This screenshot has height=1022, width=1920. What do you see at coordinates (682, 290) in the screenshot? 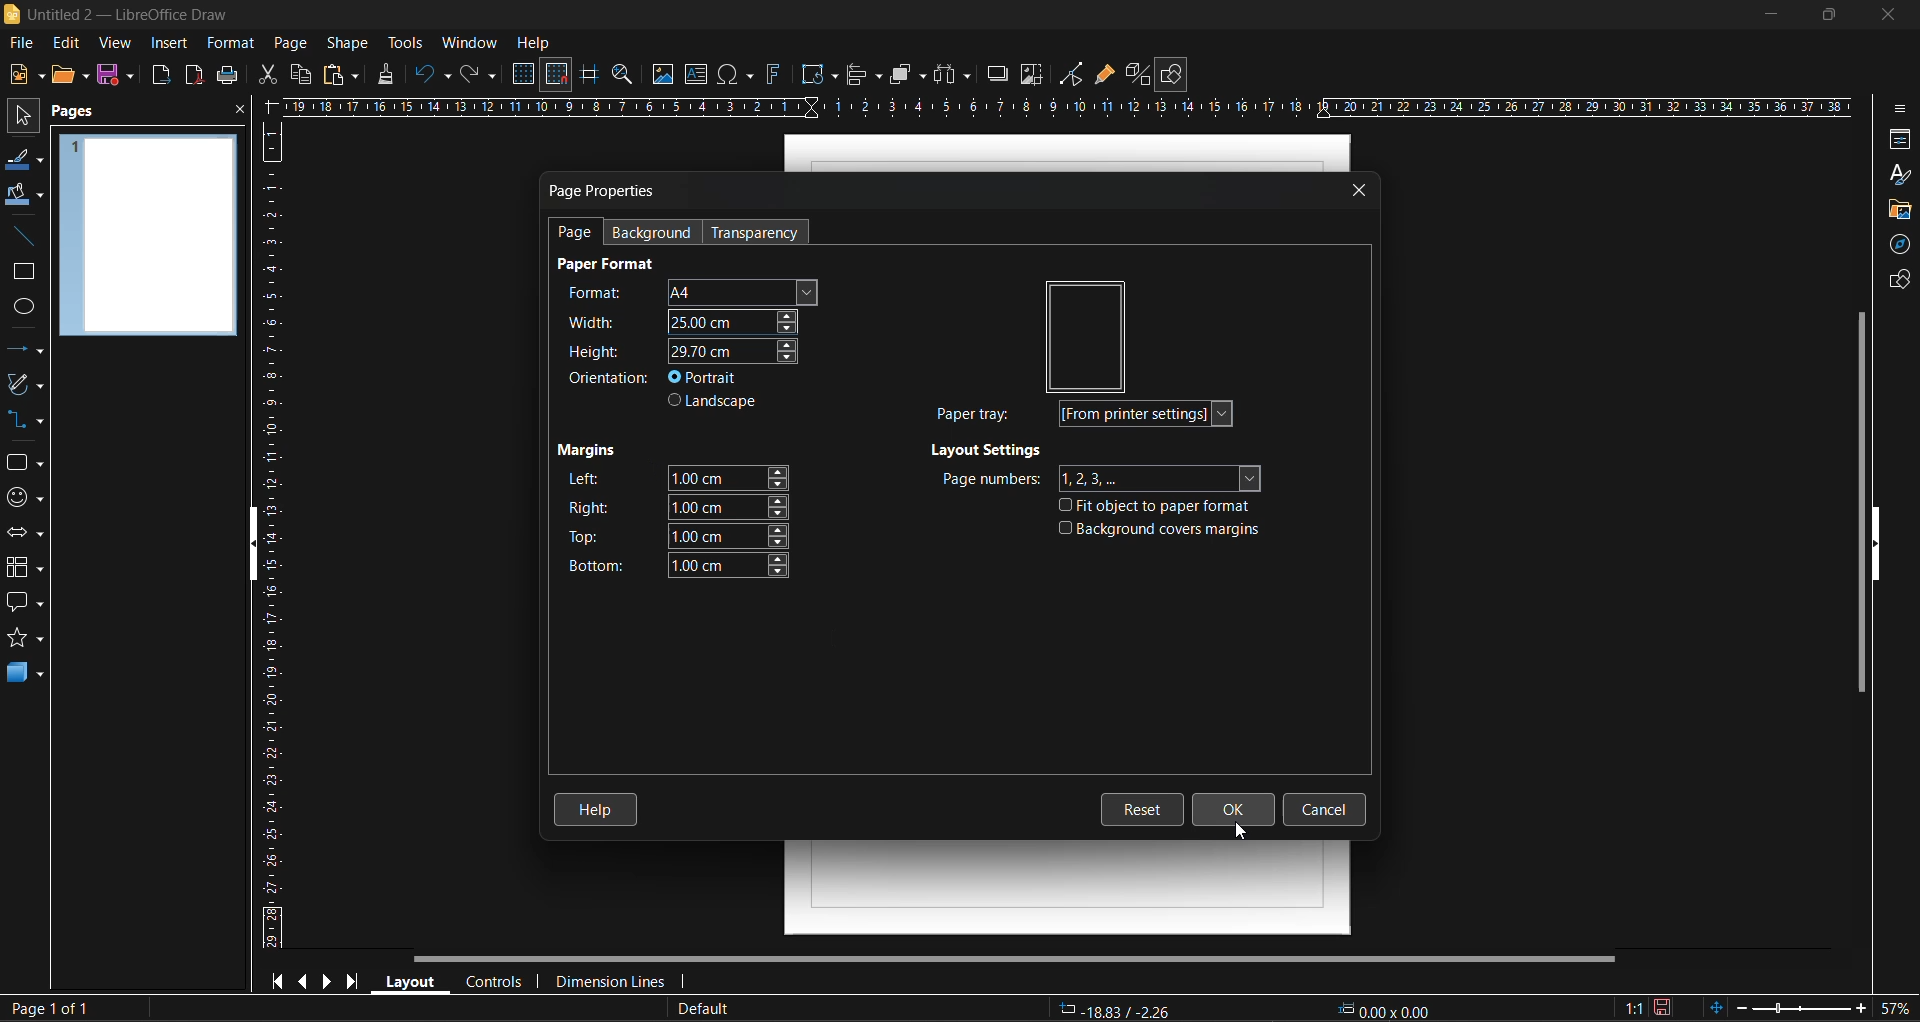
I see `format` at bounding box center [682, 290].